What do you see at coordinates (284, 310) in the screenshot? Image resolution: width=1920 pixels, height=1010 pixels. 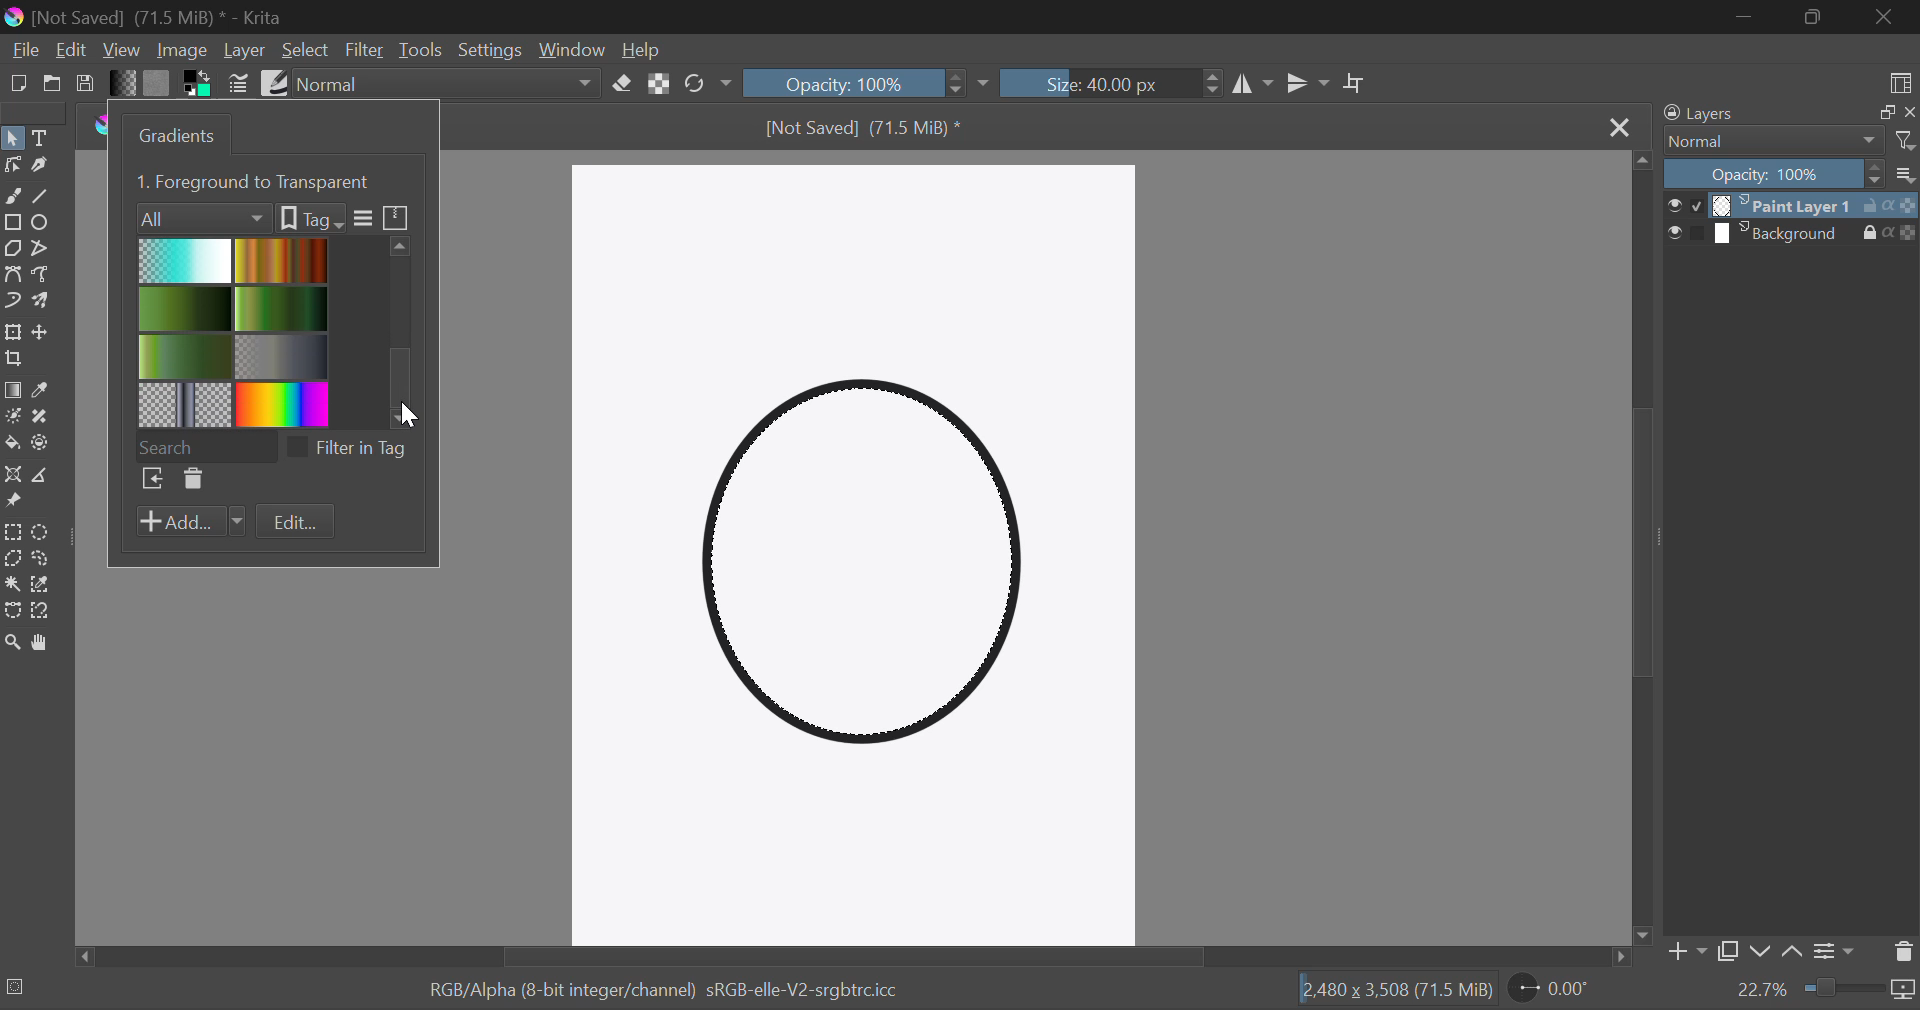 I see `Green gradient 1` at bounding box center [284, 310].